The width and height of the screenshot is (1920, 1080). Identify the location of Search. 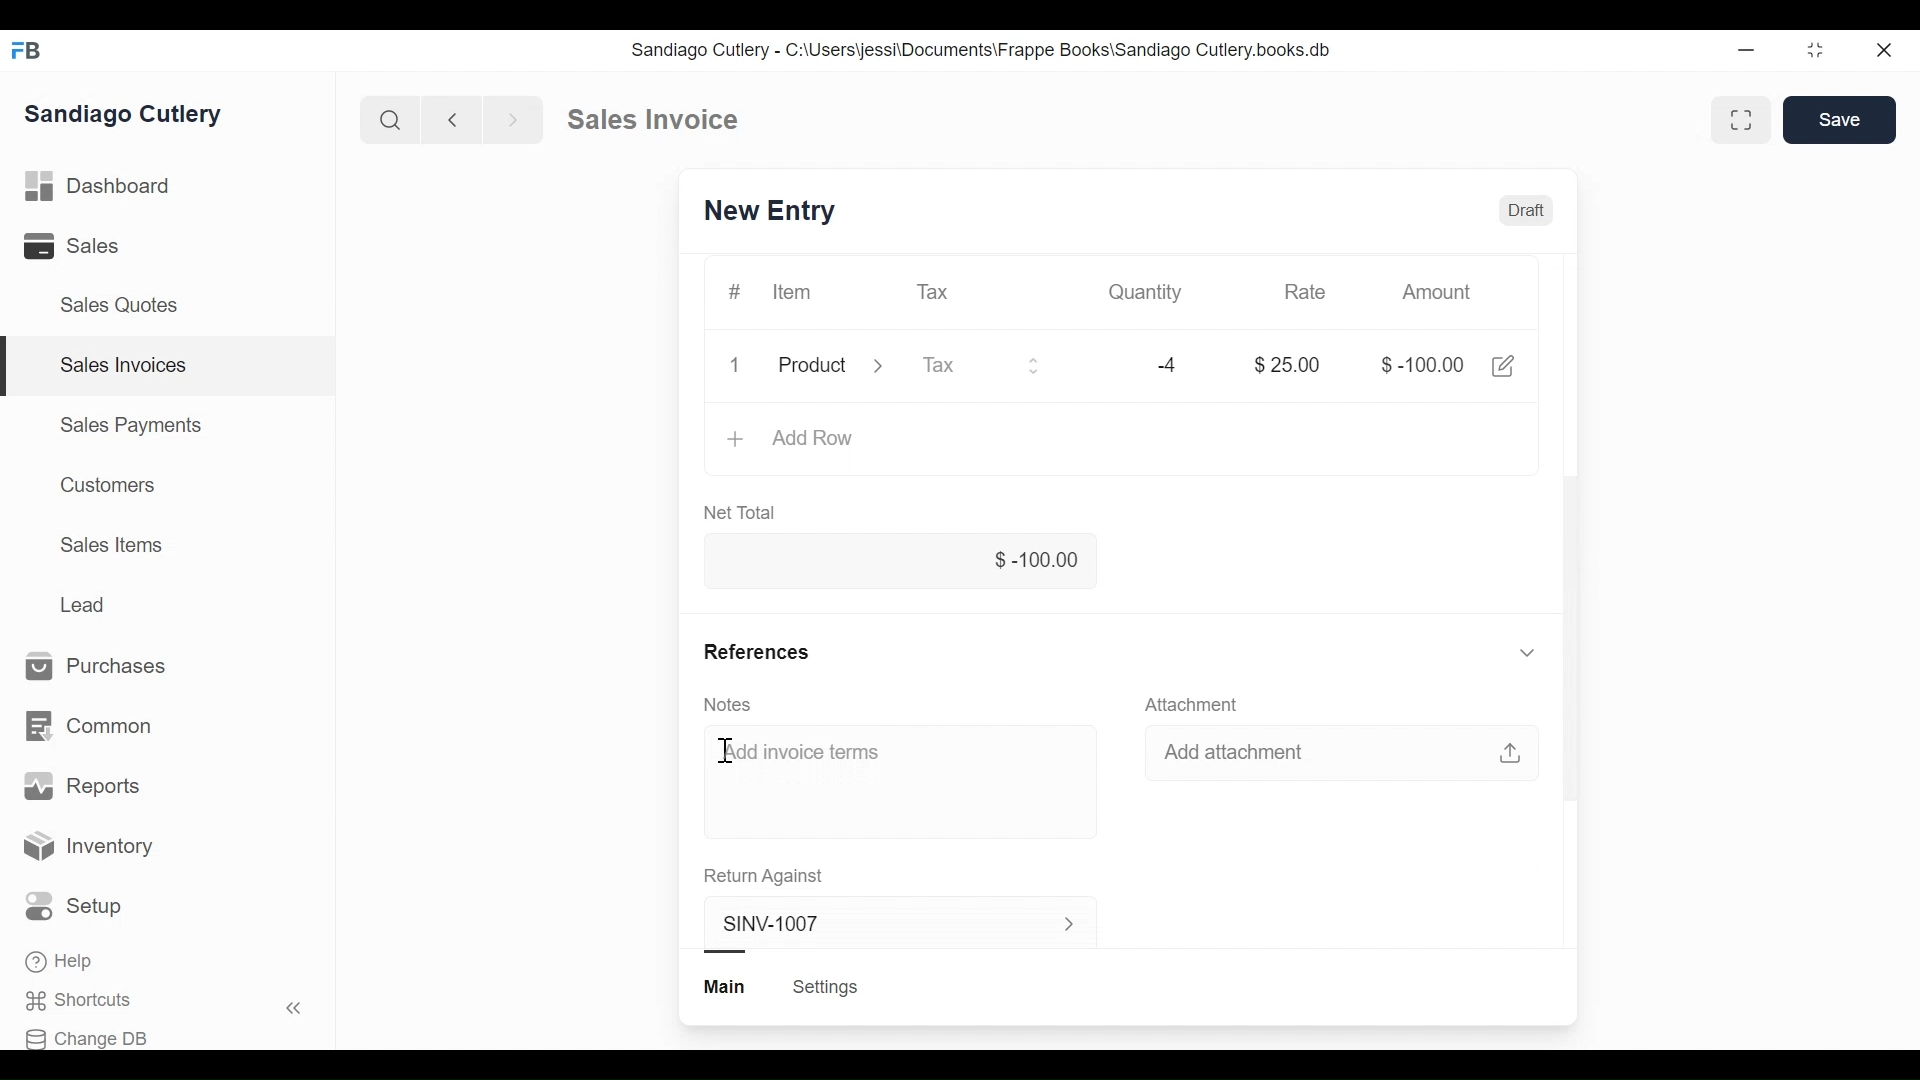
(390, 118).